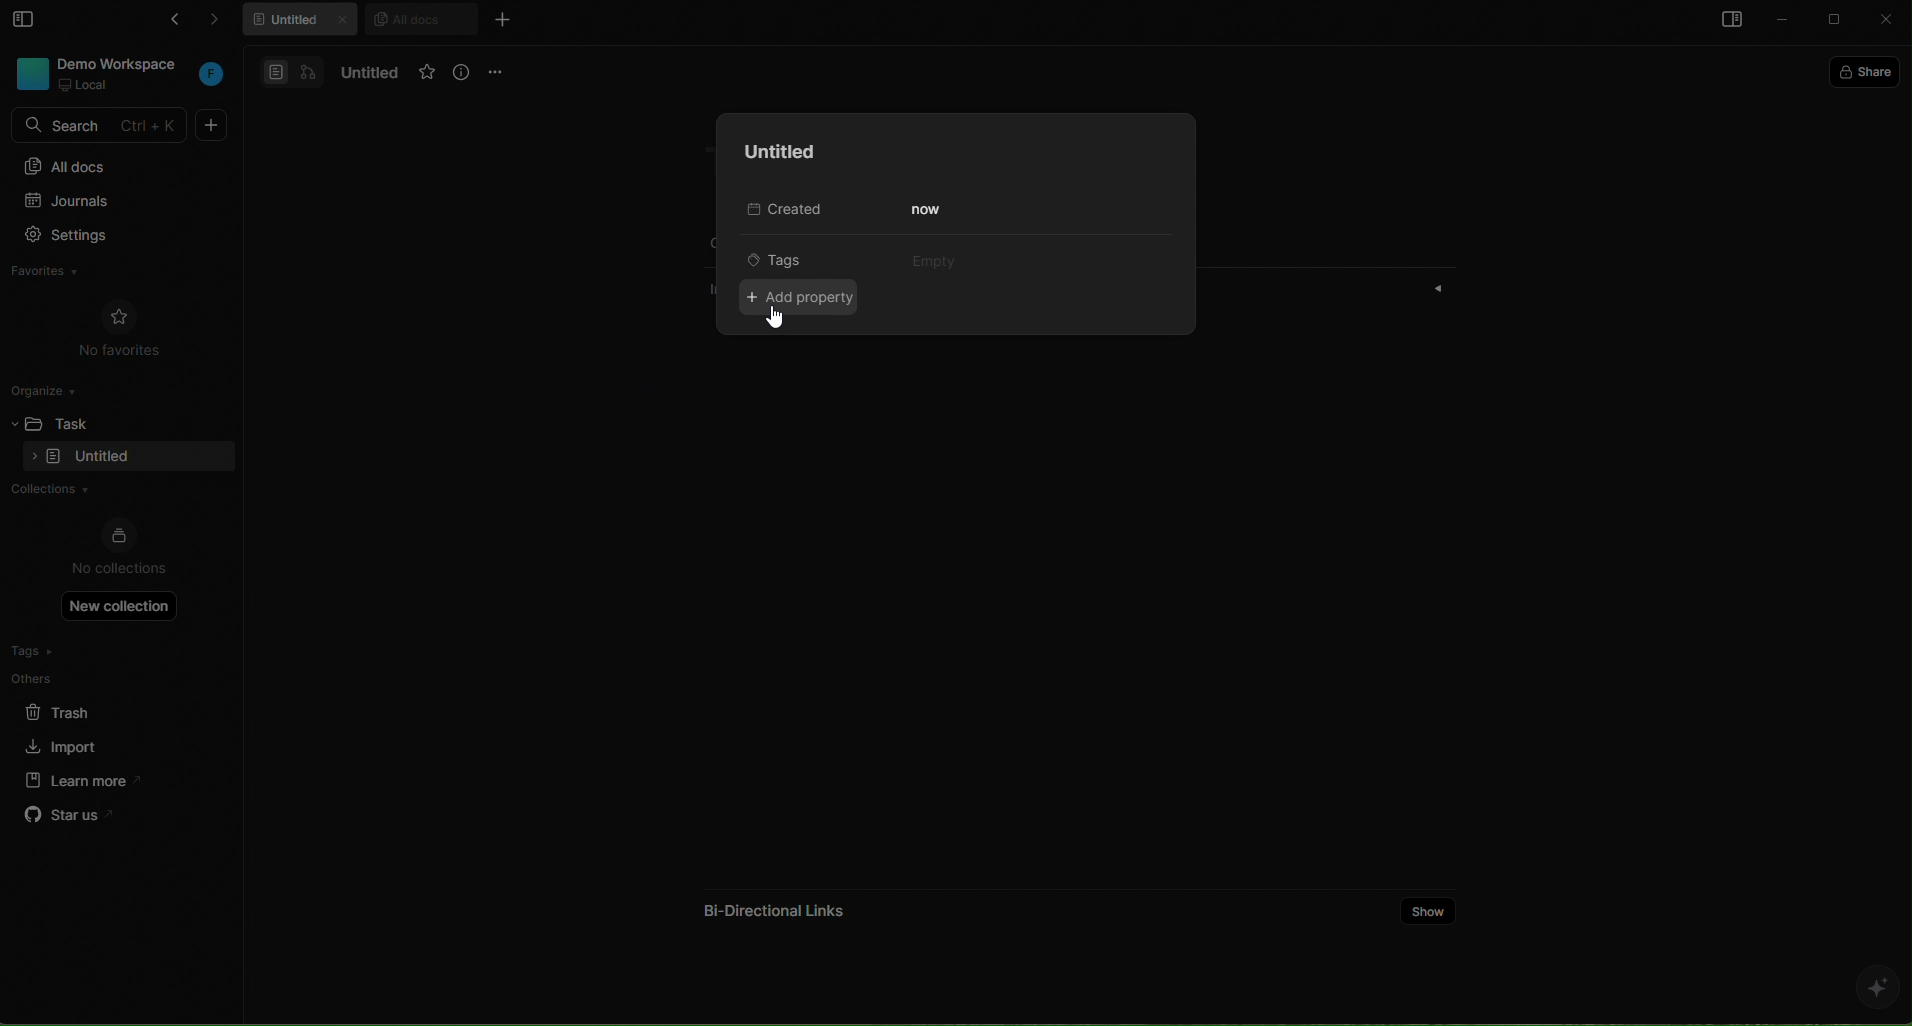 The image size is (1912, 1026). I want to click on favorites, so click(65, 274).